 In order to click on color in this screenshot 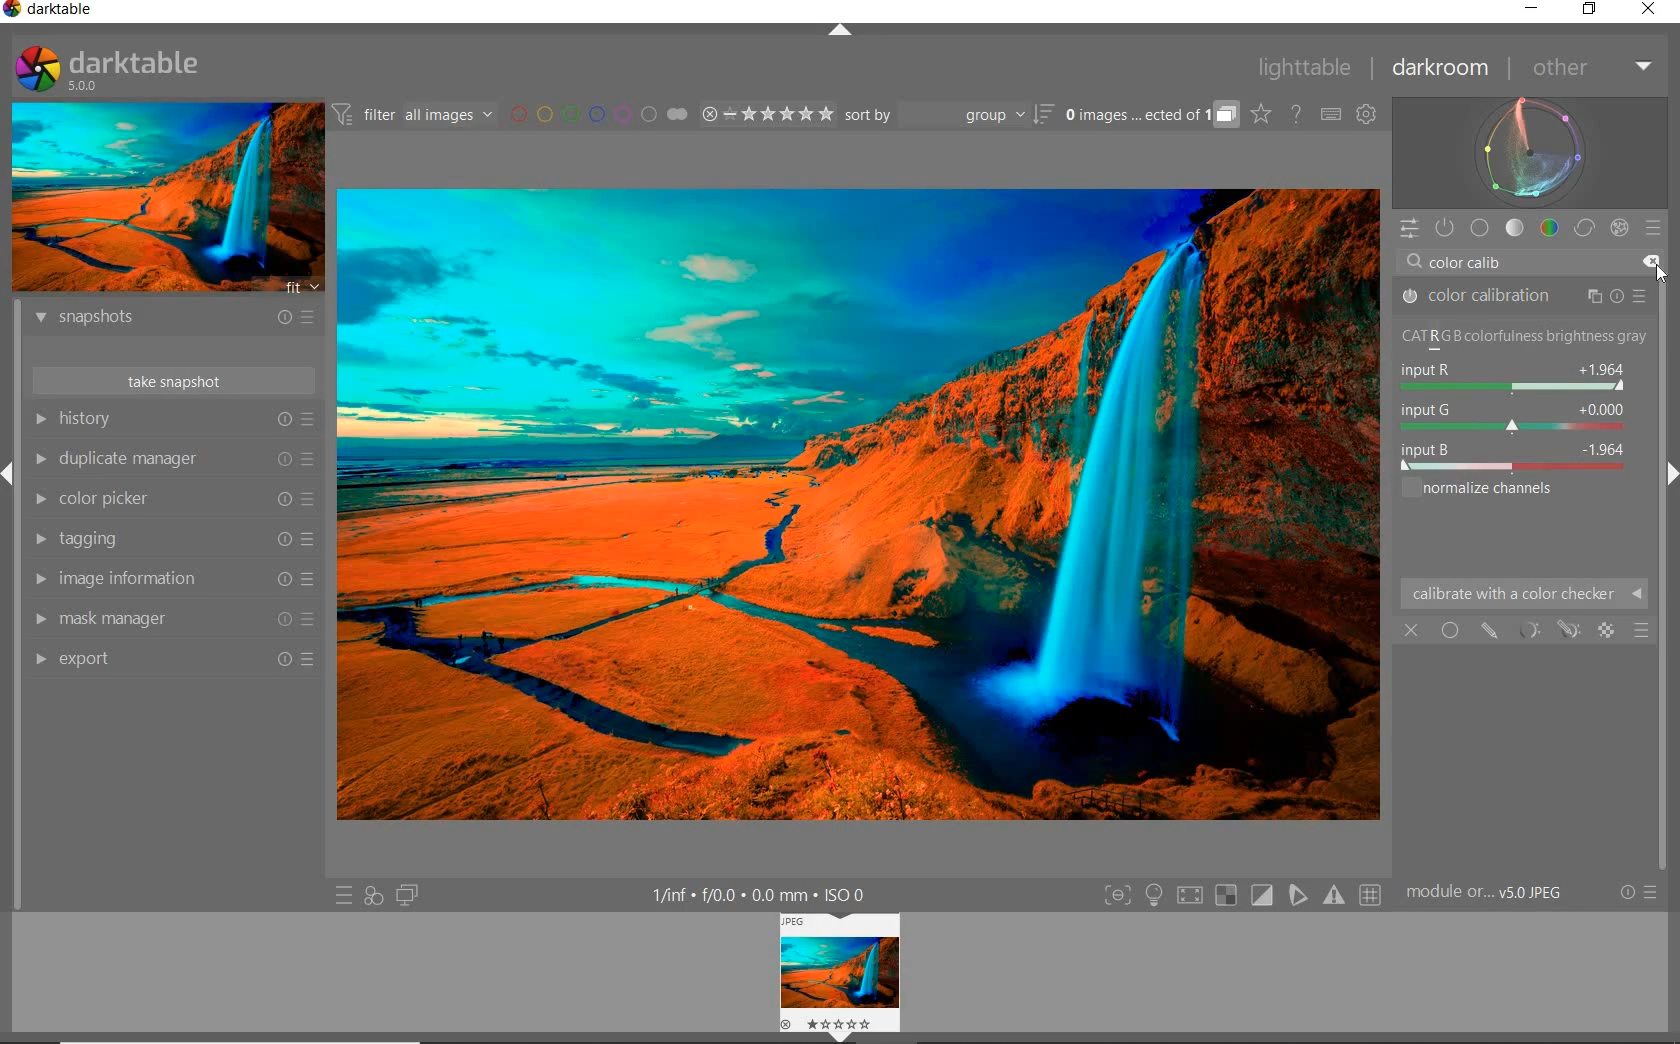, I will do `click(1548, 228)`.